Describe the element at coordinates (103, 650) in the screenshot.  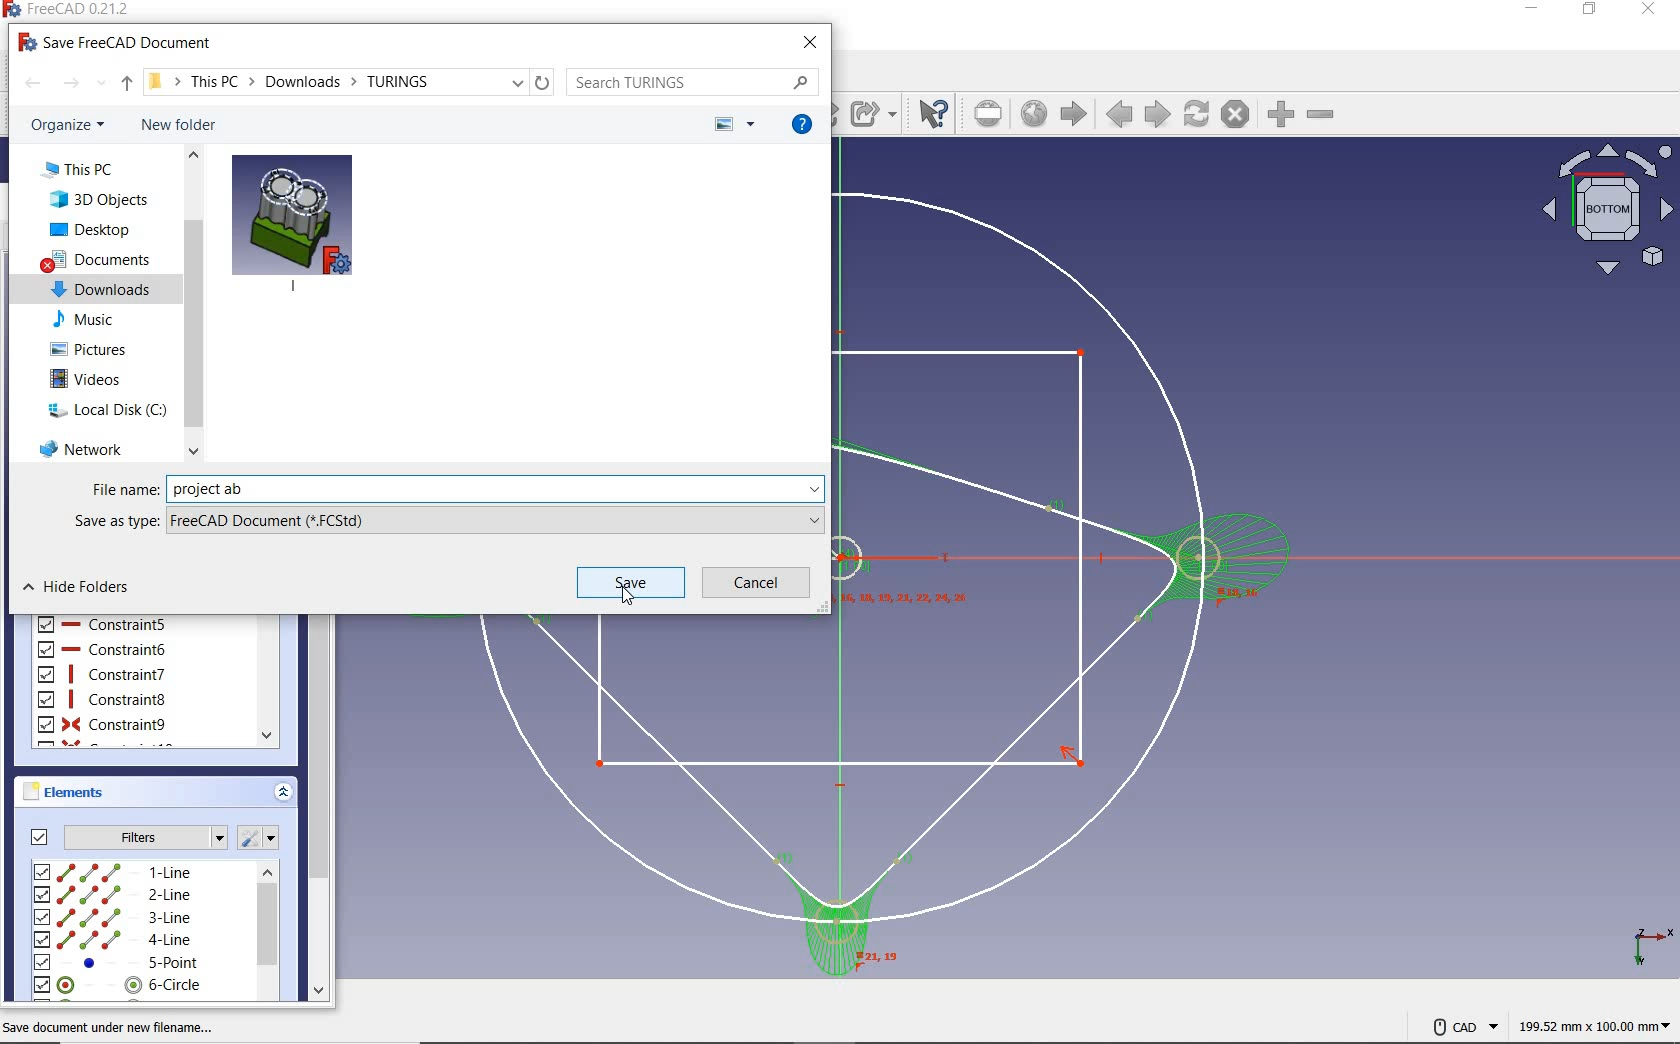
I see `constraint6` at that location.